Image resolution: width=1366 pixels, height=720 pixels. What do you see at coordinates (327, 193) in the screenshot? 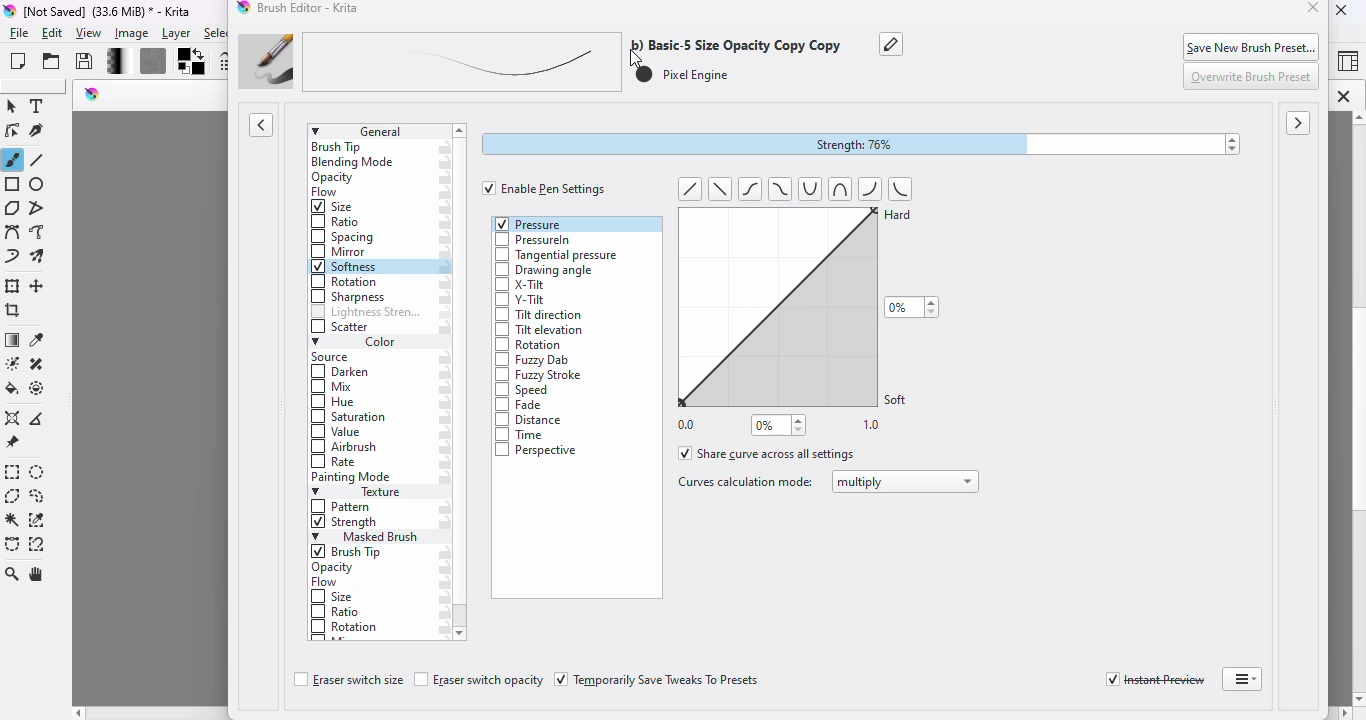
I see `flow` at bounding box center [327, 193].